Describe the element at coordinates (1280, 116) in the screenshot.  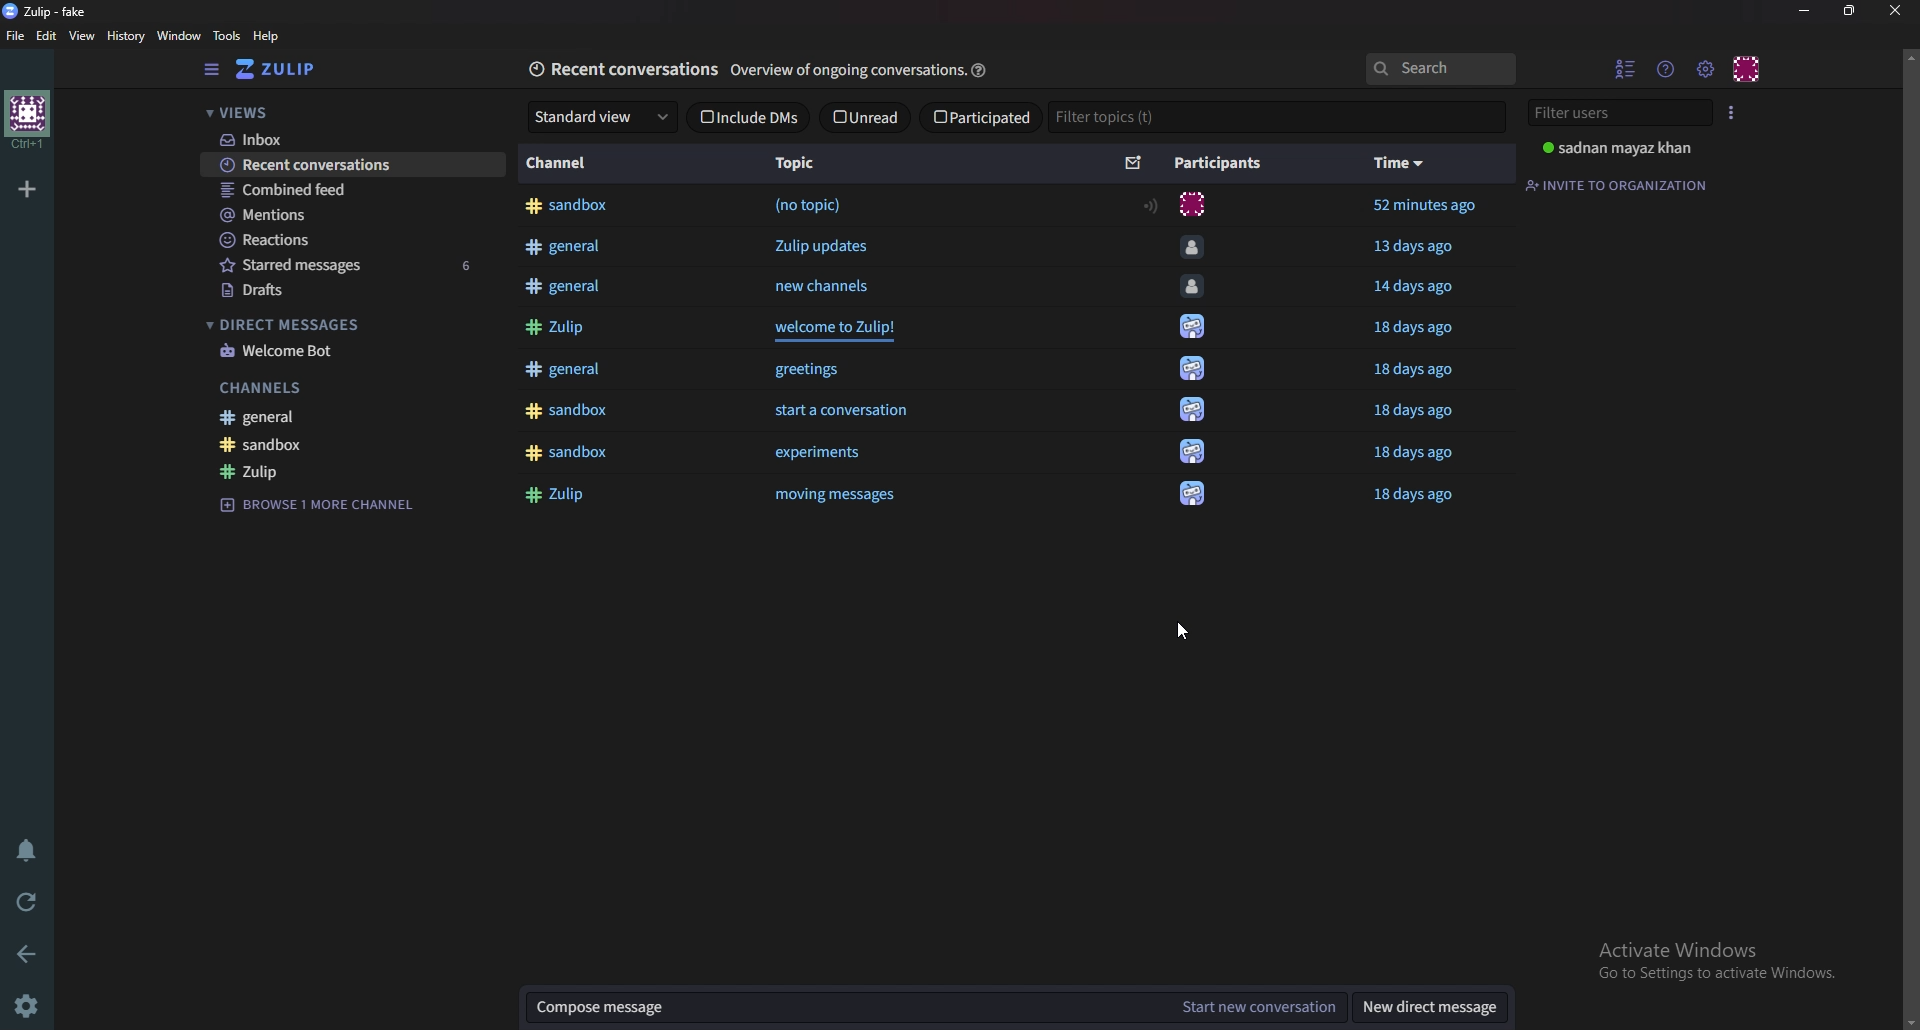
I see `Filter topics` at that location.